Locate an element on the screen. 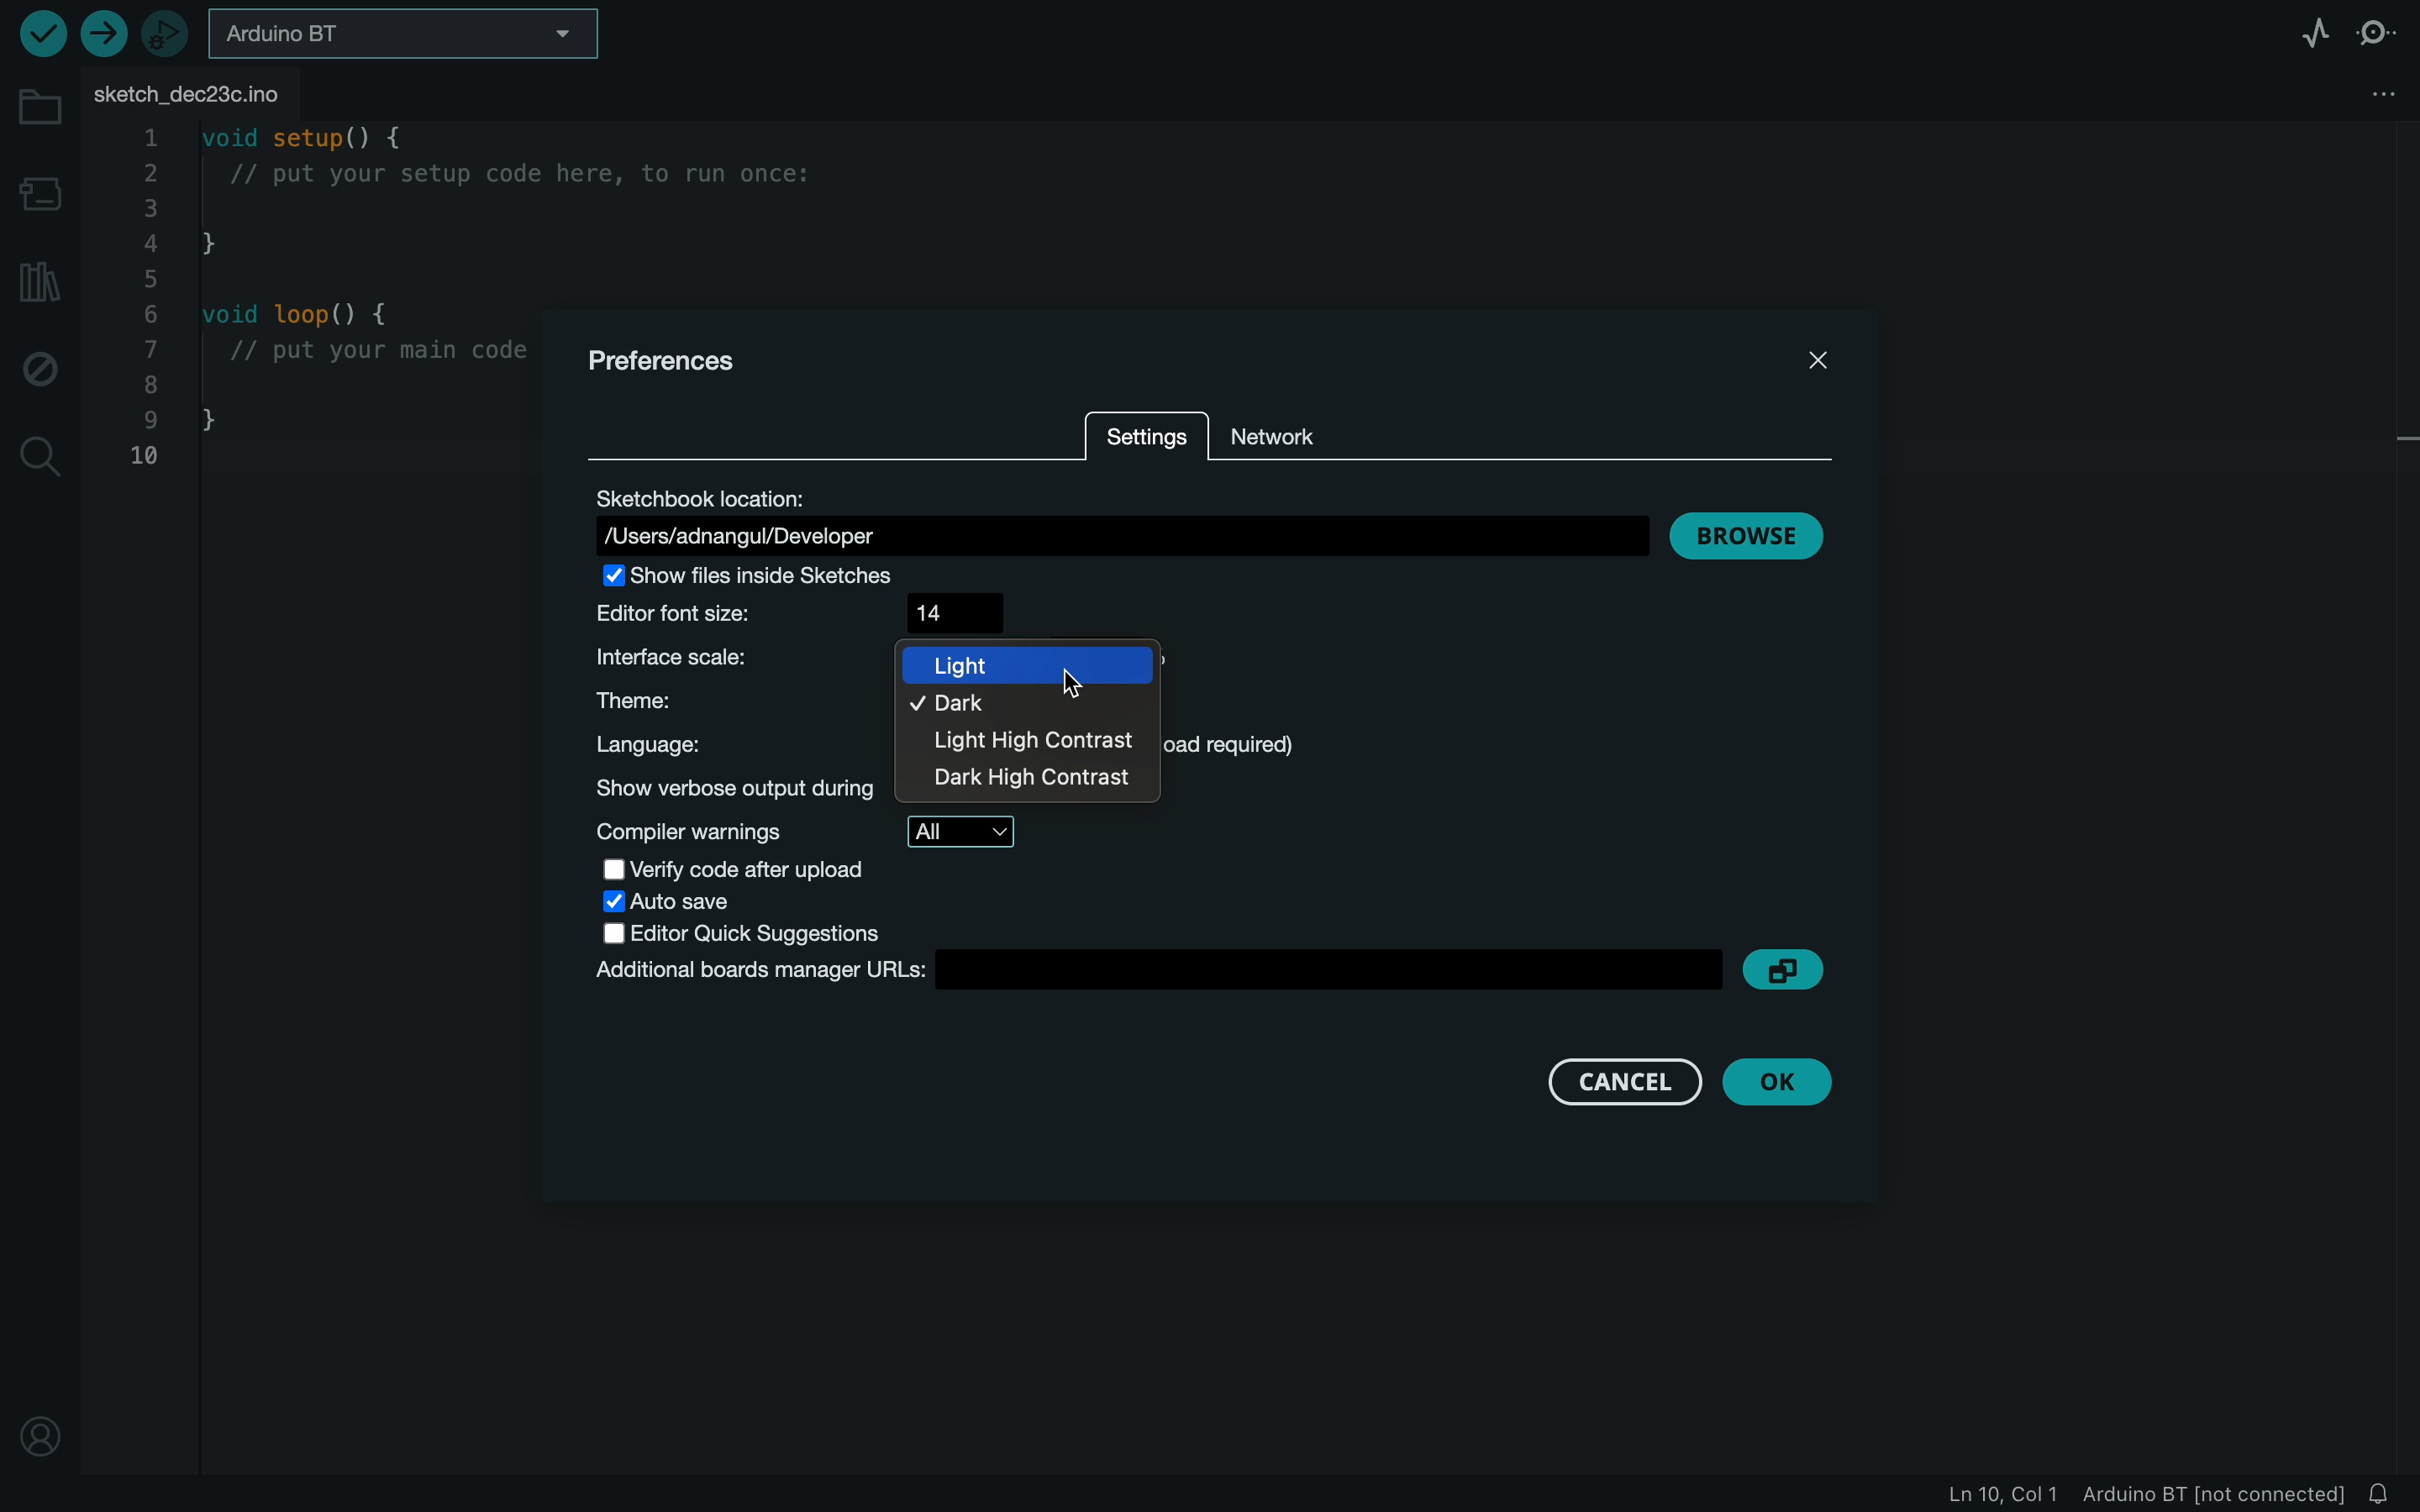 This screenshot has width=2420, height=1512. font size is located at coordinates (811, 613).